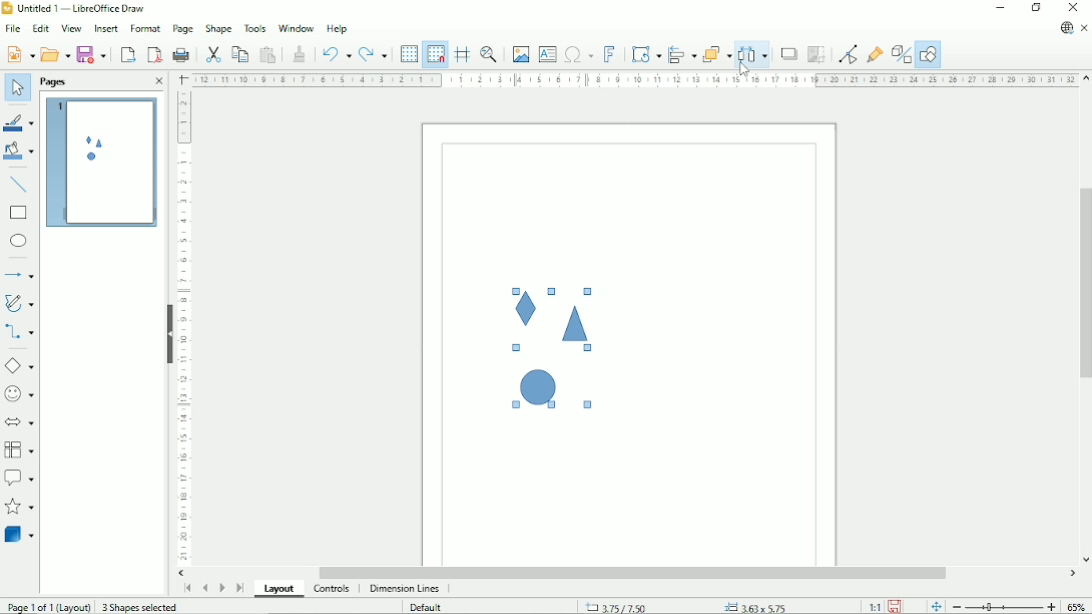 The width and height of the screenshot is (1092, 614). I want to click on File, so click(12, 28).